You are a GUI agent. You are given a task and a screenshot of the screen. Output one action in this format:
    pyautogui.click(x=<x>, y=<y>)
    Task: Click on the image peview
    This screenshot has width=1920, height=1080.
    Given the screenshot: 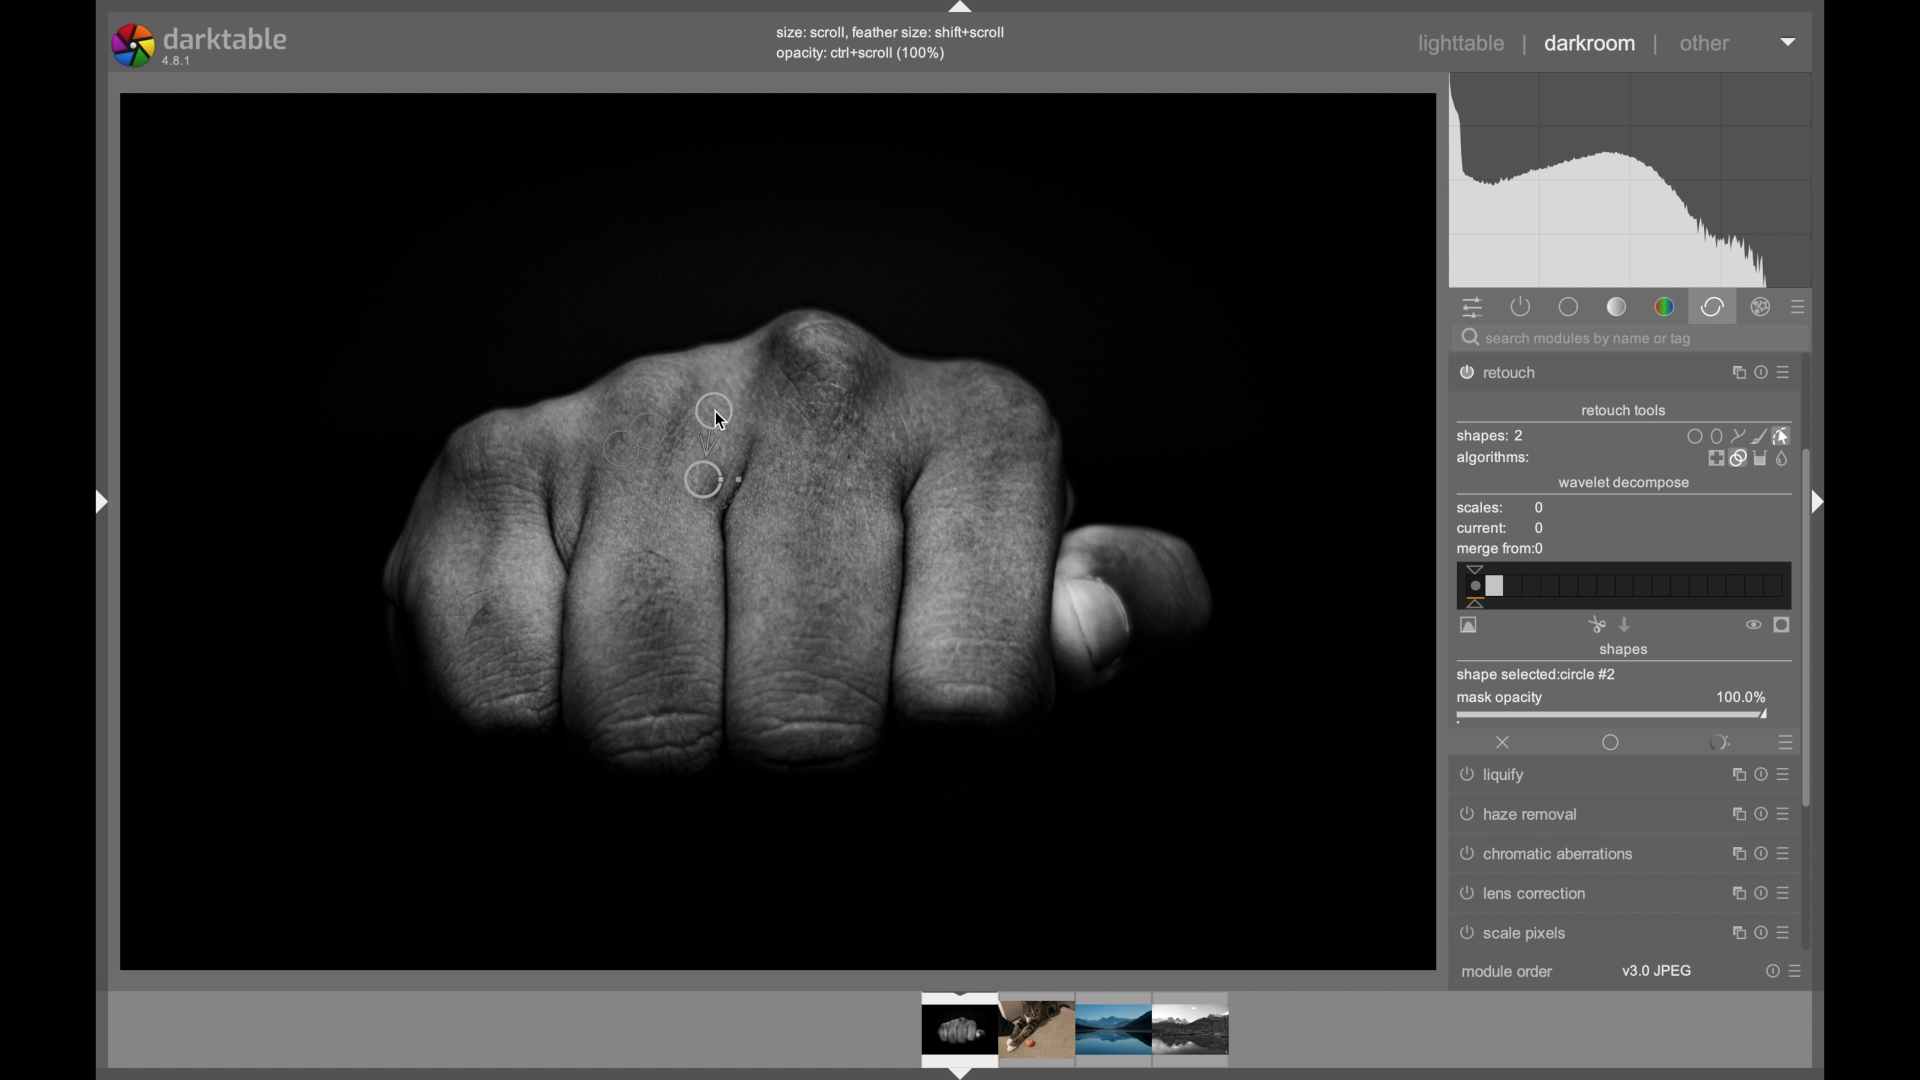 What is the action you would take?
    pyautogui.click(x=1055, y=1033)
    